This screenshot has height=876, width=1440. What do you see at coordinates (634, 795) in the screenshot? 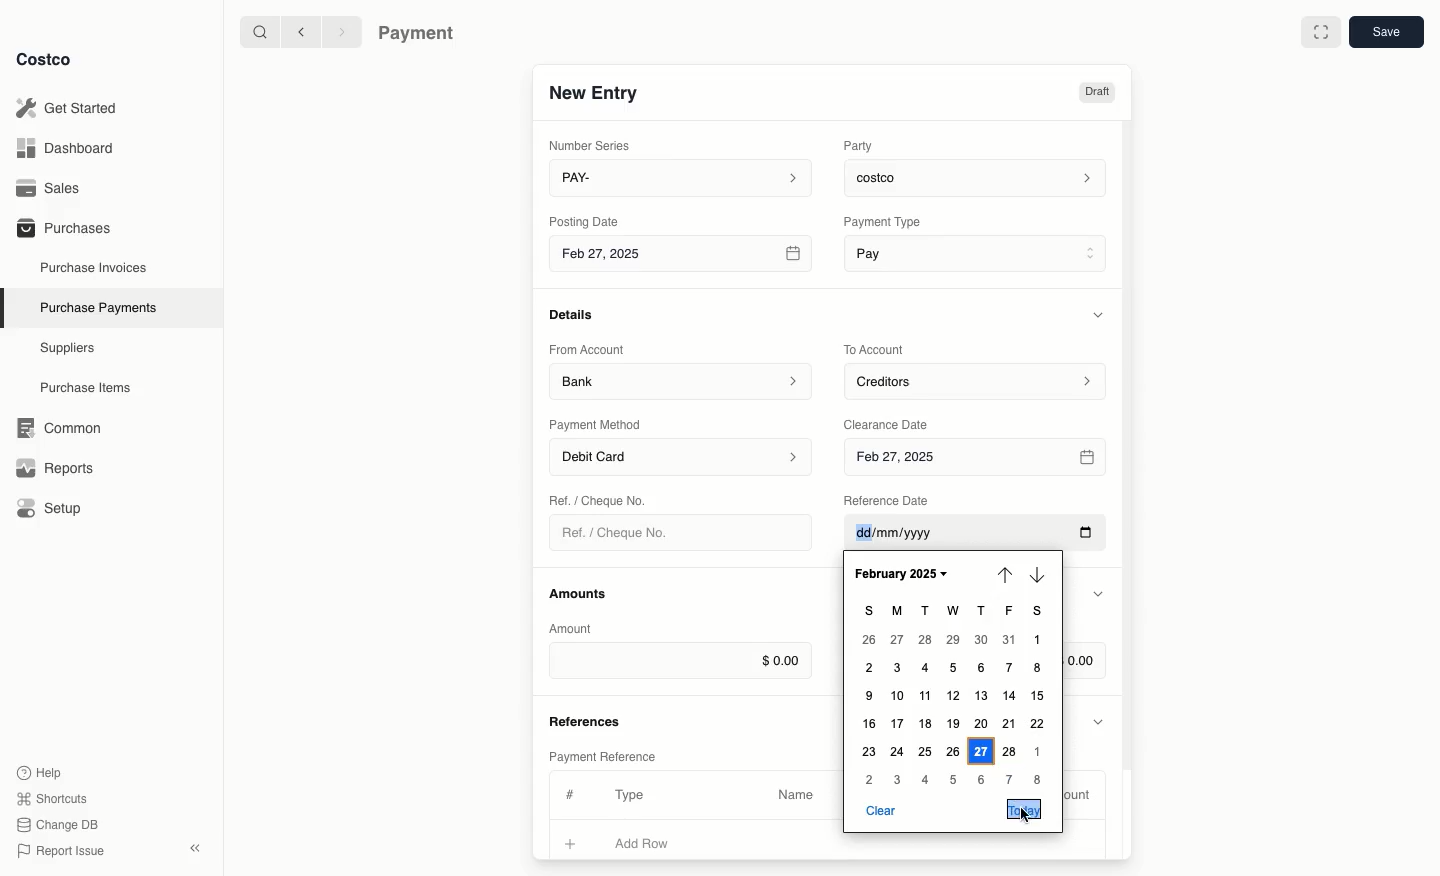
I see `Type` at bounding box center [634, 795].